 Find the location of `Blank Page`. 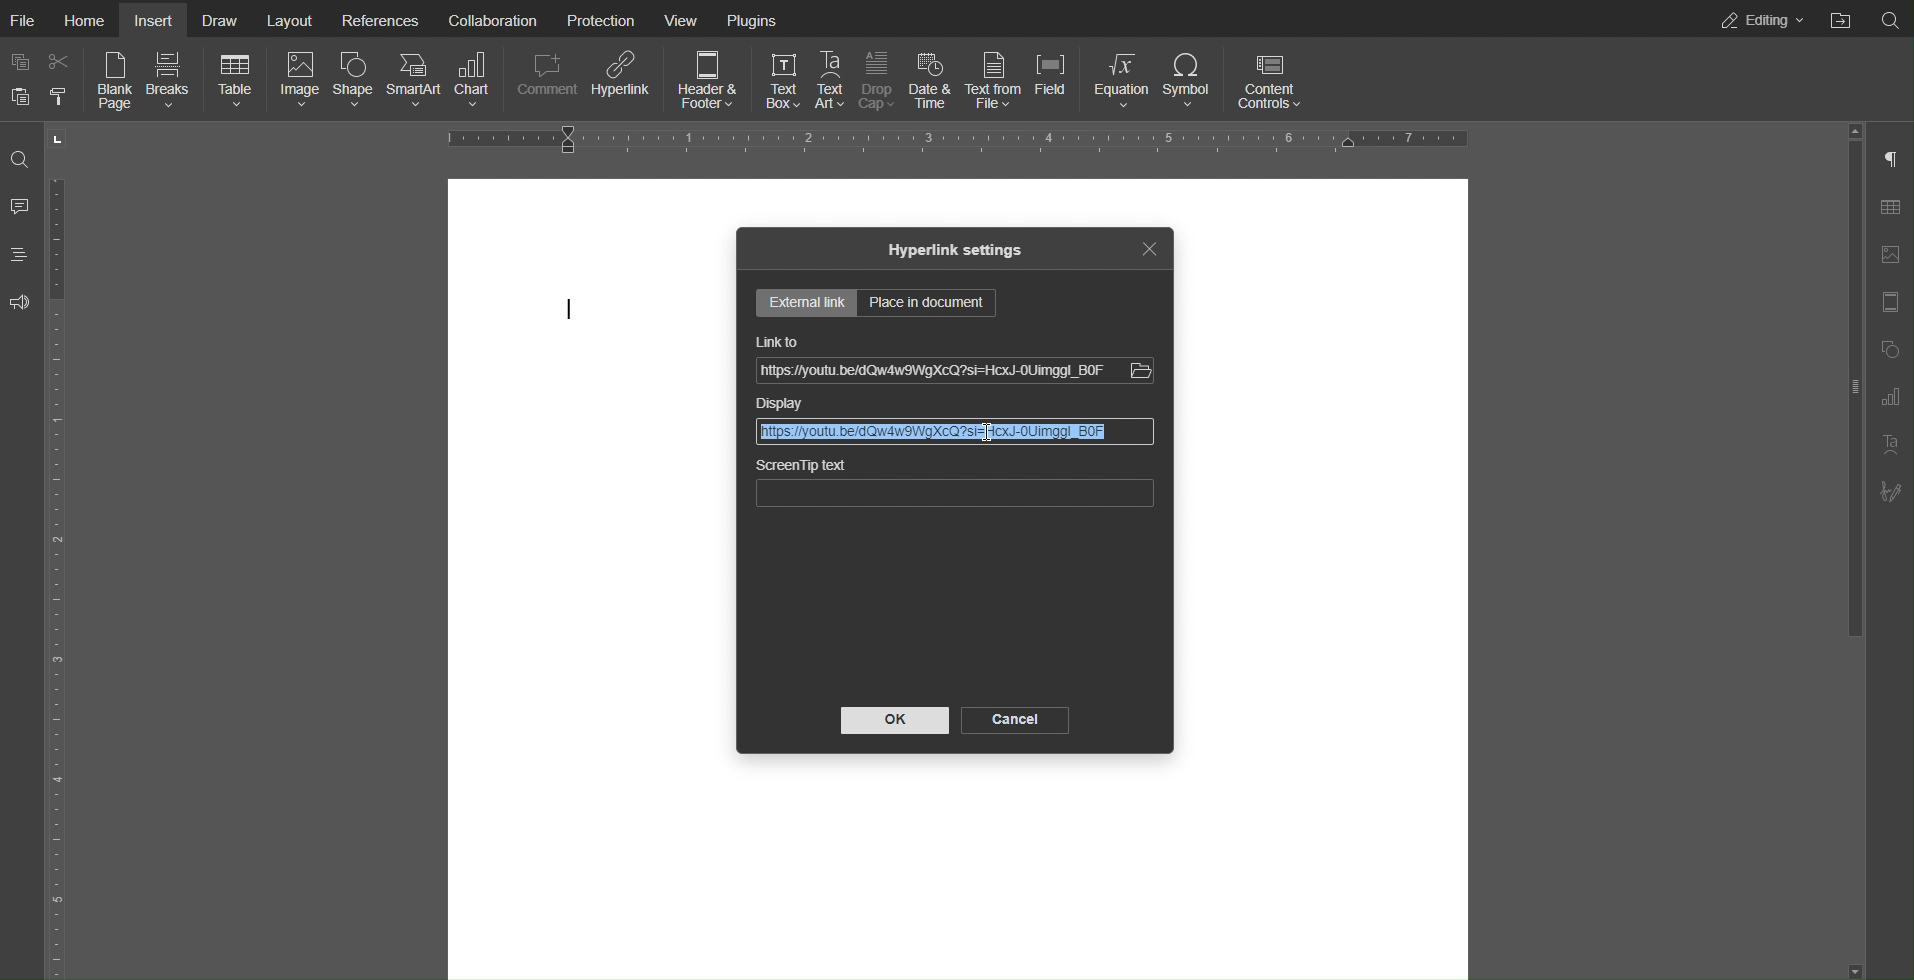

Blank Page is located at coordinates (115, 83).